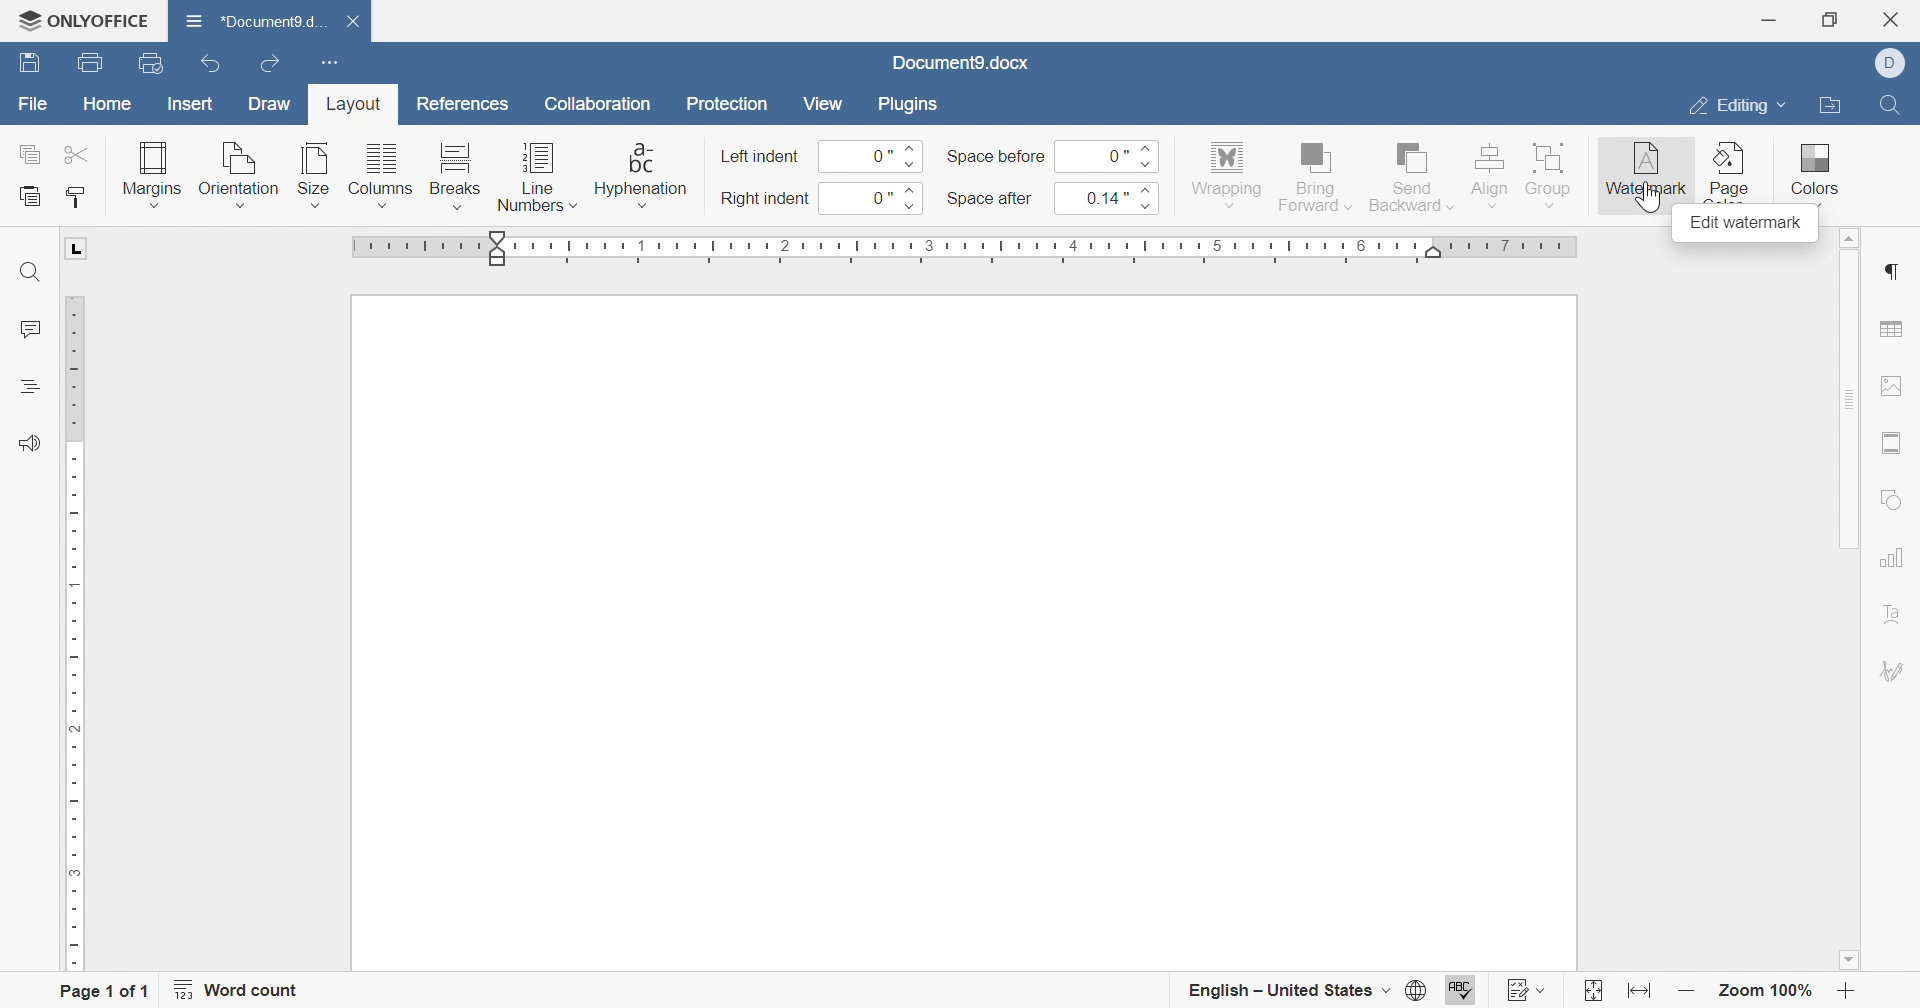  I want to click on save, so click(25, 64).